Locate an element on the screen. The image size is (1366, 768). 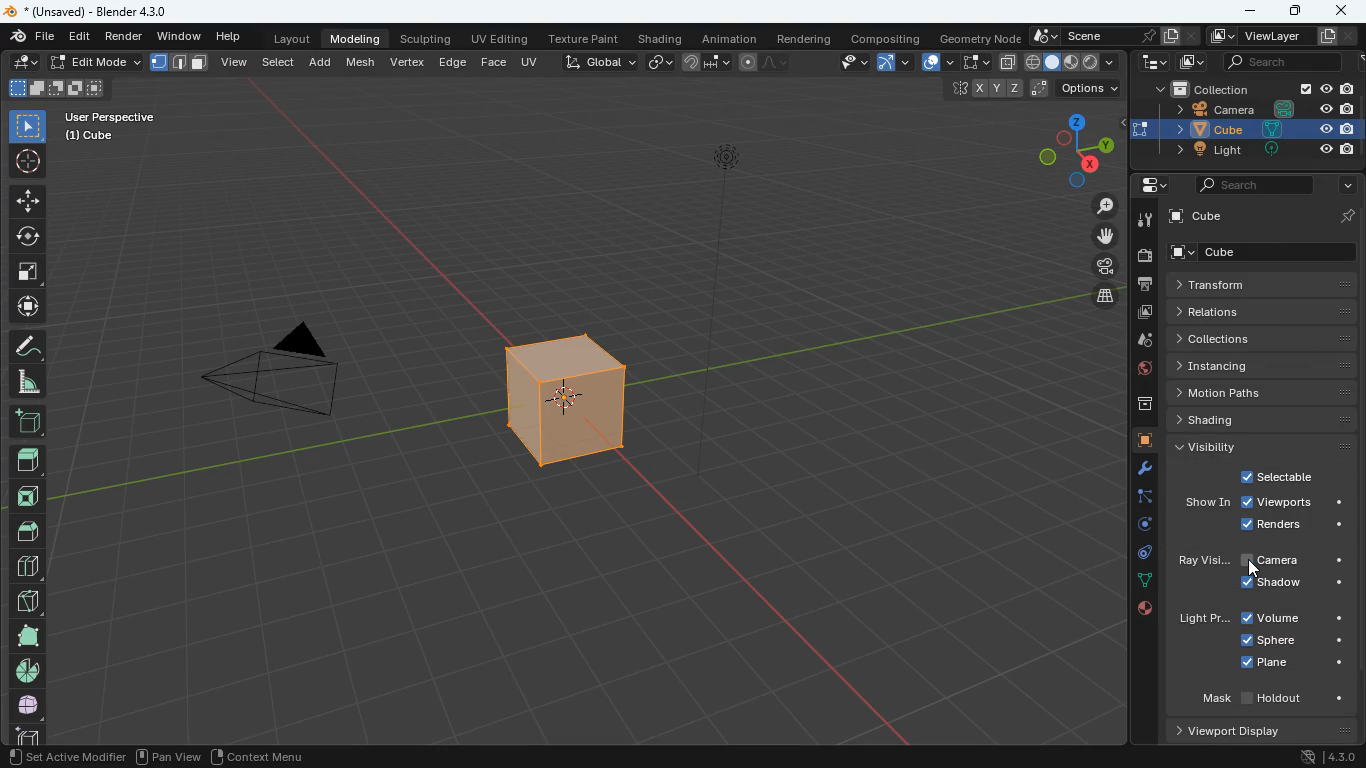
shading is located at coordinates (1264, 419).